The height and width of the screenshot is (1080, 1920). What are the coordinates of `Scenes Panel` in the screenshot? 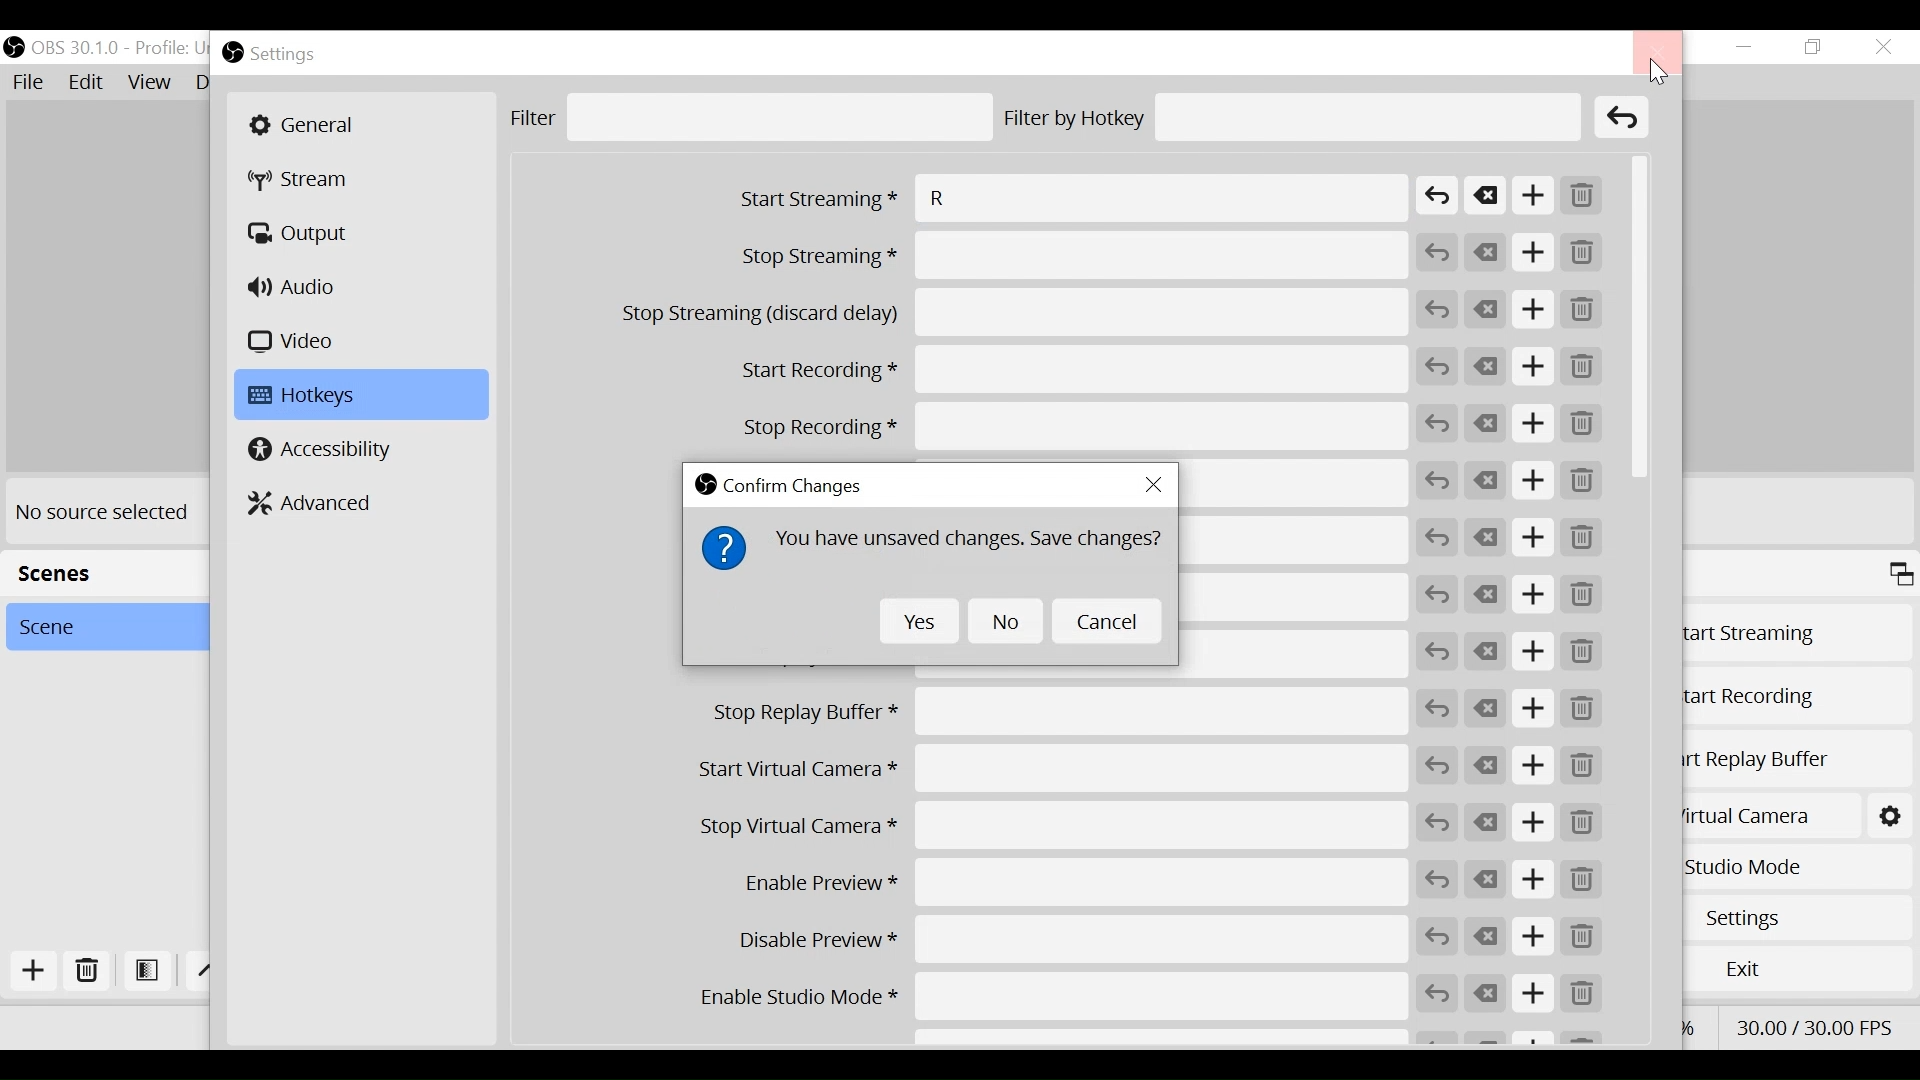 It's located at (98, 571).